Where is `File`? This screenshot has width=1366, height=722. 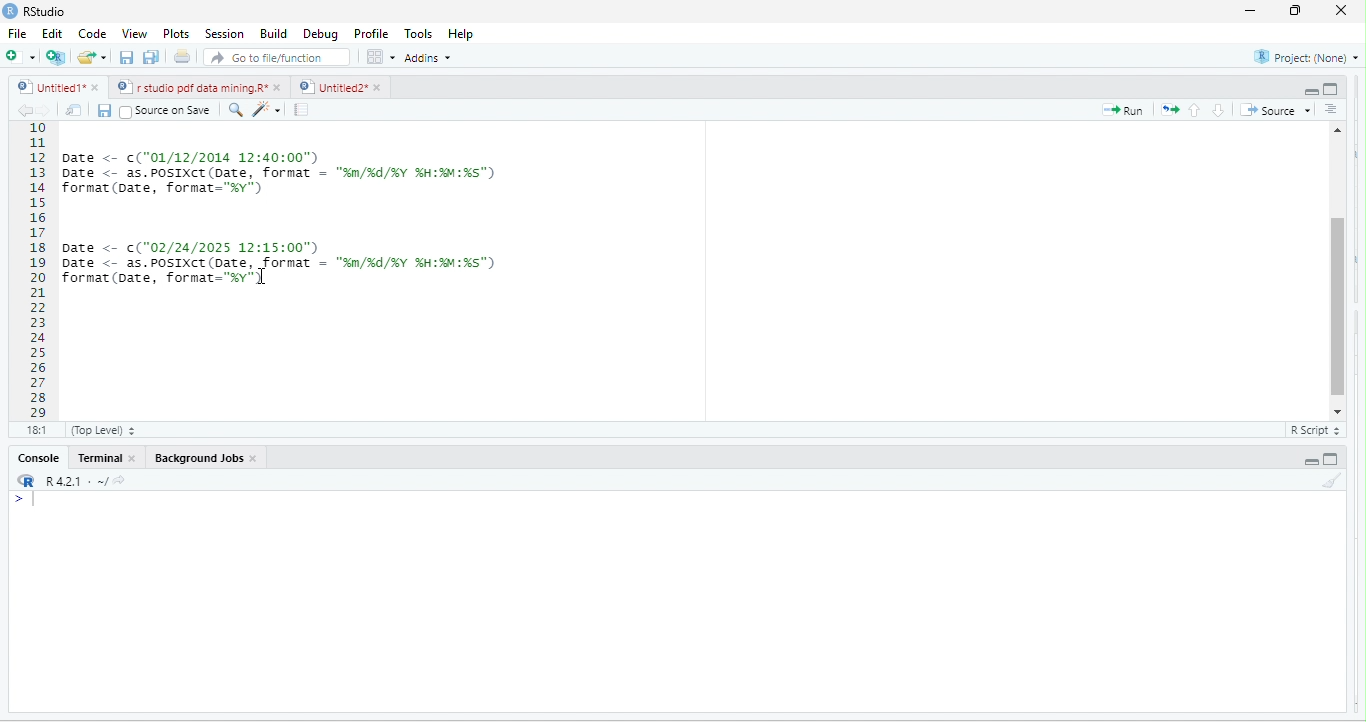 File is located at coordinates (16, 35).